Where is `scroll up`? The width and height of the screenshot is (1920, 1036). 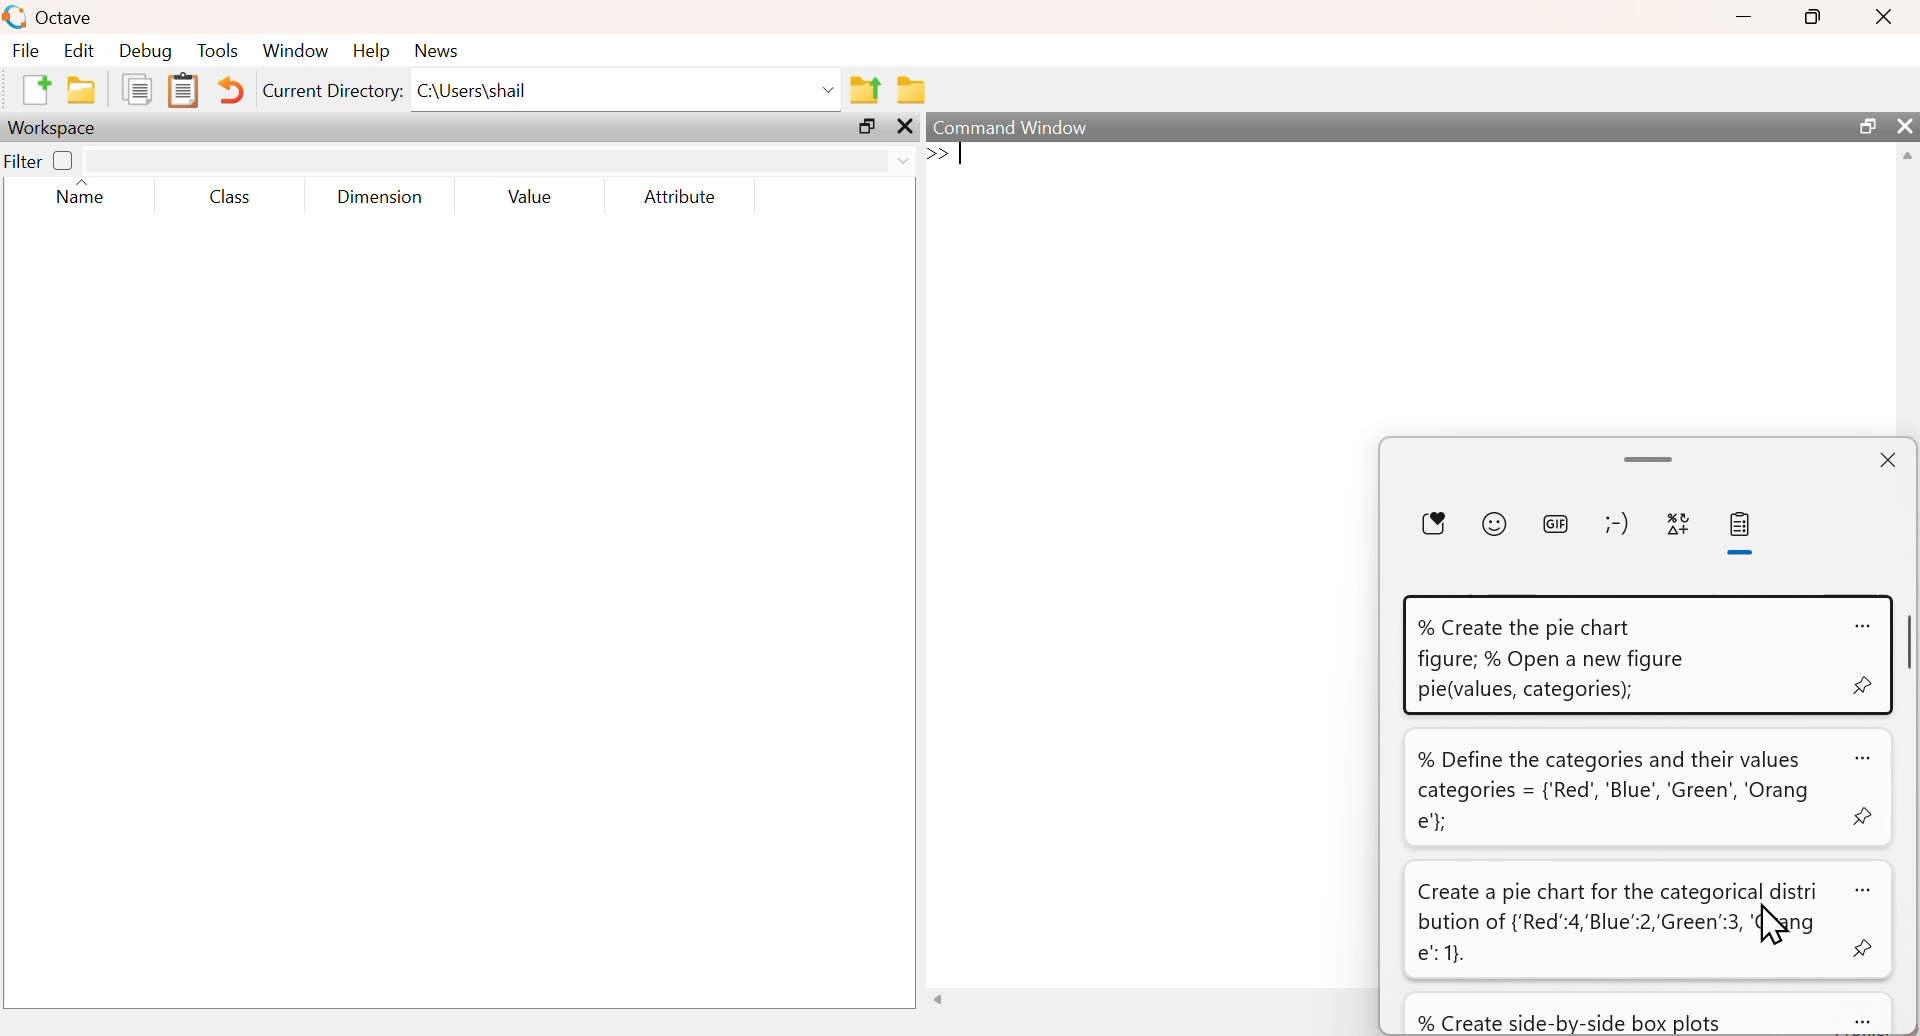
scroll up is located at coordinates (1907, 157).